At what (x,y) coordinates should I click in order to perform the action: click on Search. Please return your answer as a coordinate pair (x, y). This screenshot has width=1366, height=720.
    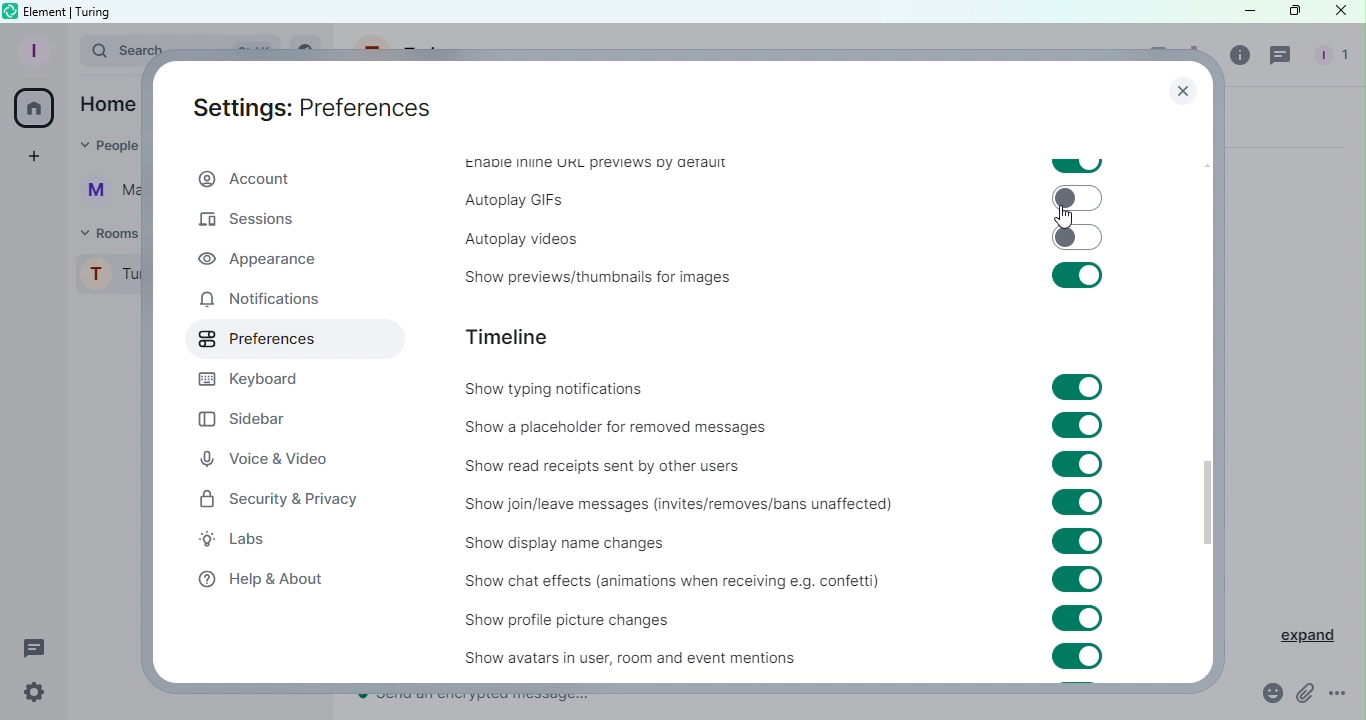
    Looking at the image, I should click on (108, 53).